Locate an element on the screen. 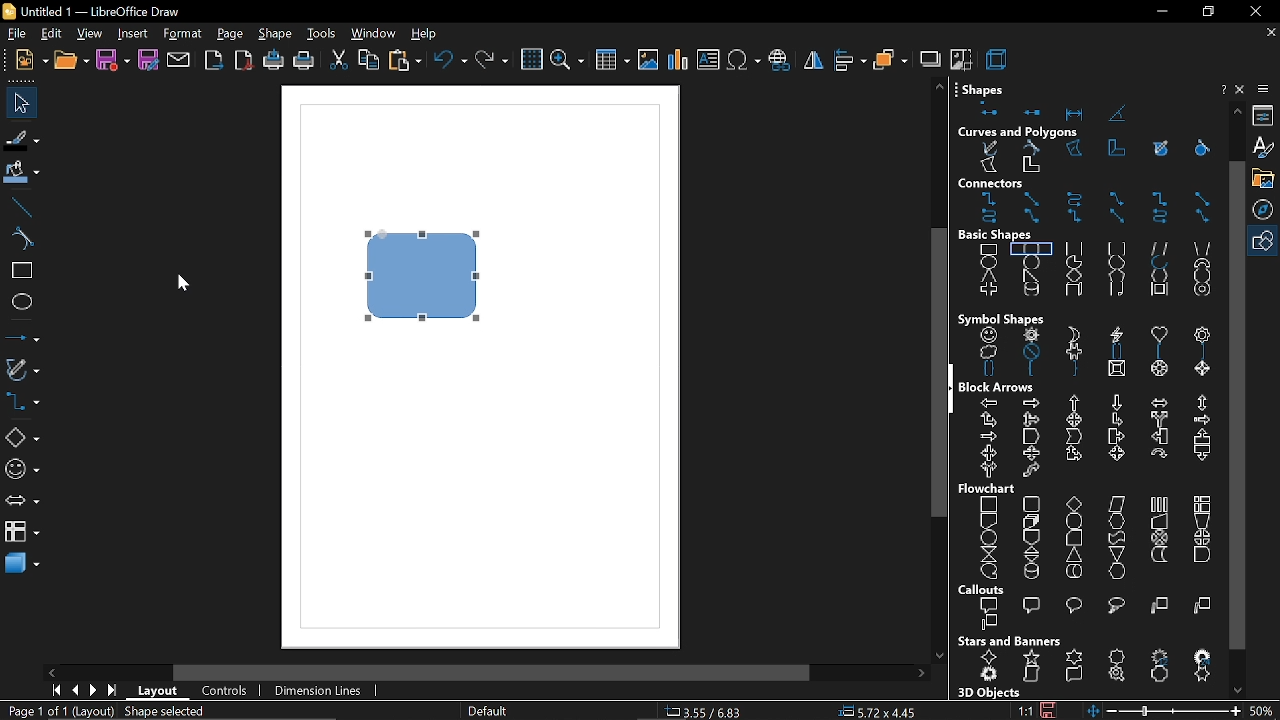  grid is located at coordinates (531, 60).